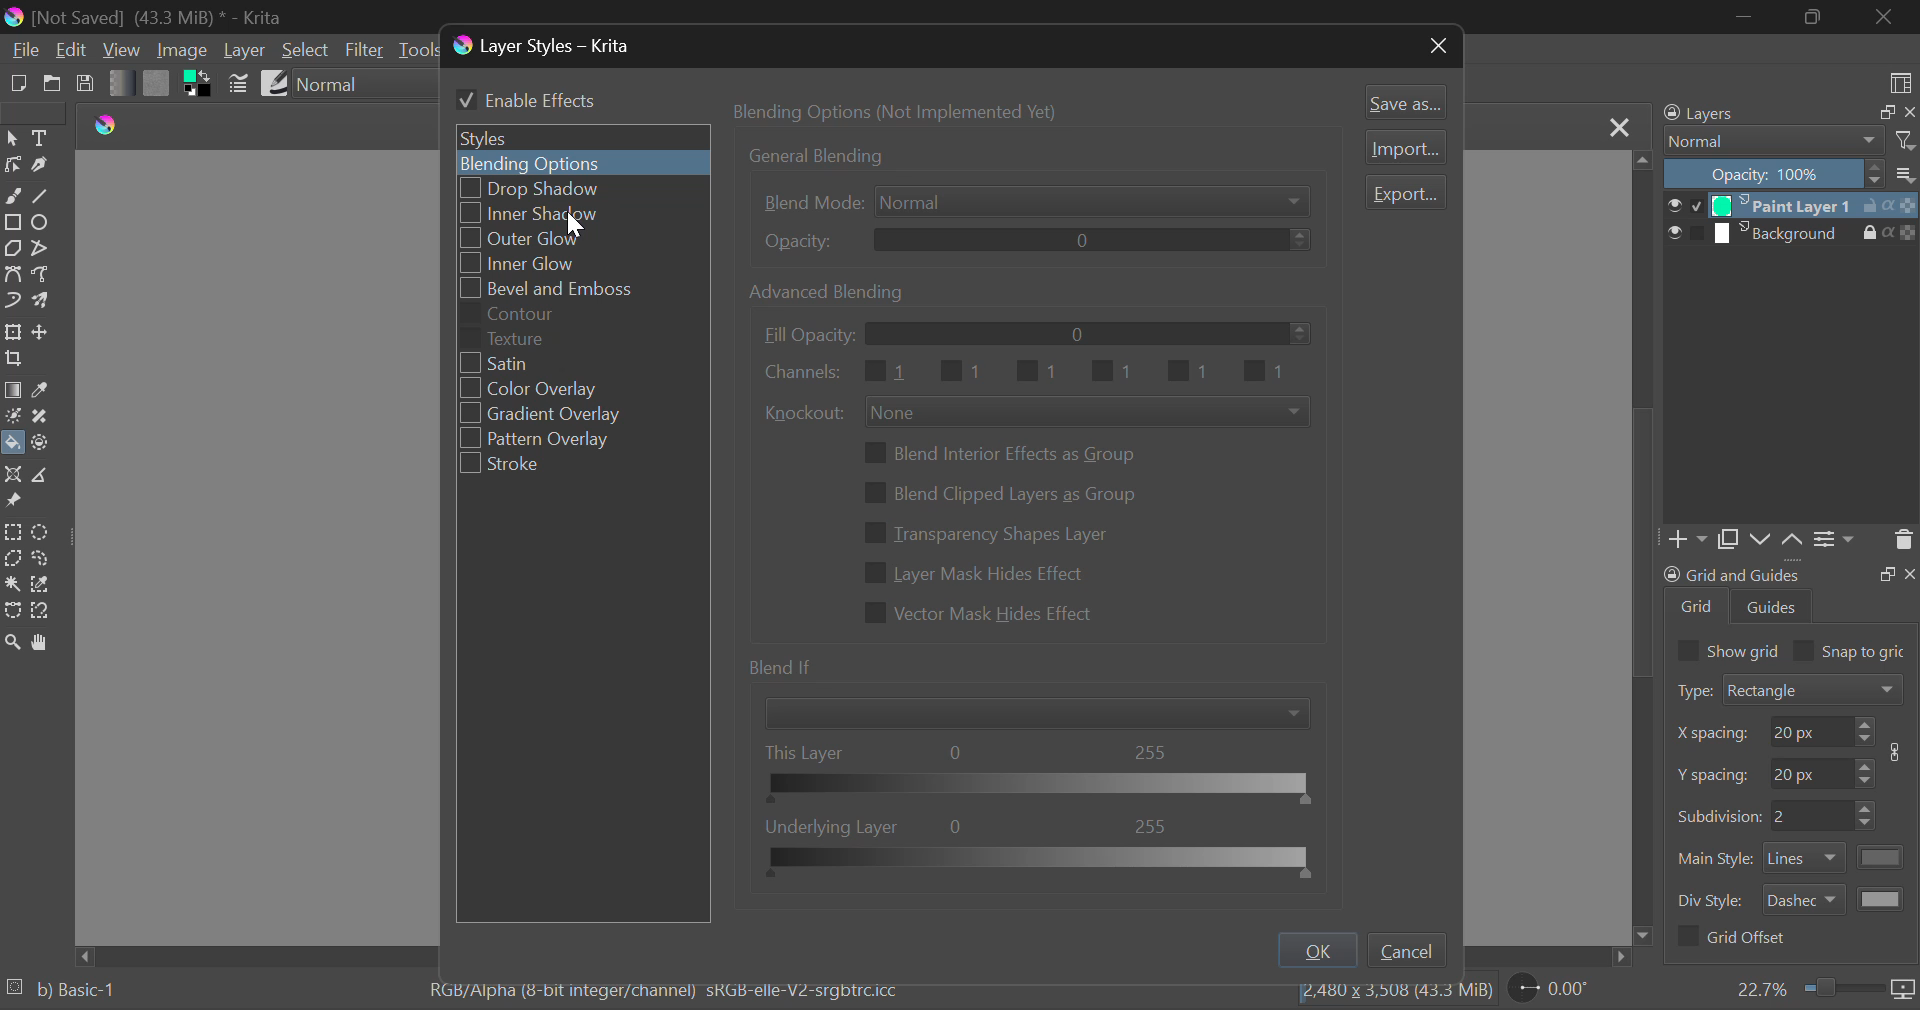 This screenshot has width=1920, height=1010. What do you see at coordinates (12, 560) in the screenshot?
I see `Polygon Selection` at bounding box center [12, 560].